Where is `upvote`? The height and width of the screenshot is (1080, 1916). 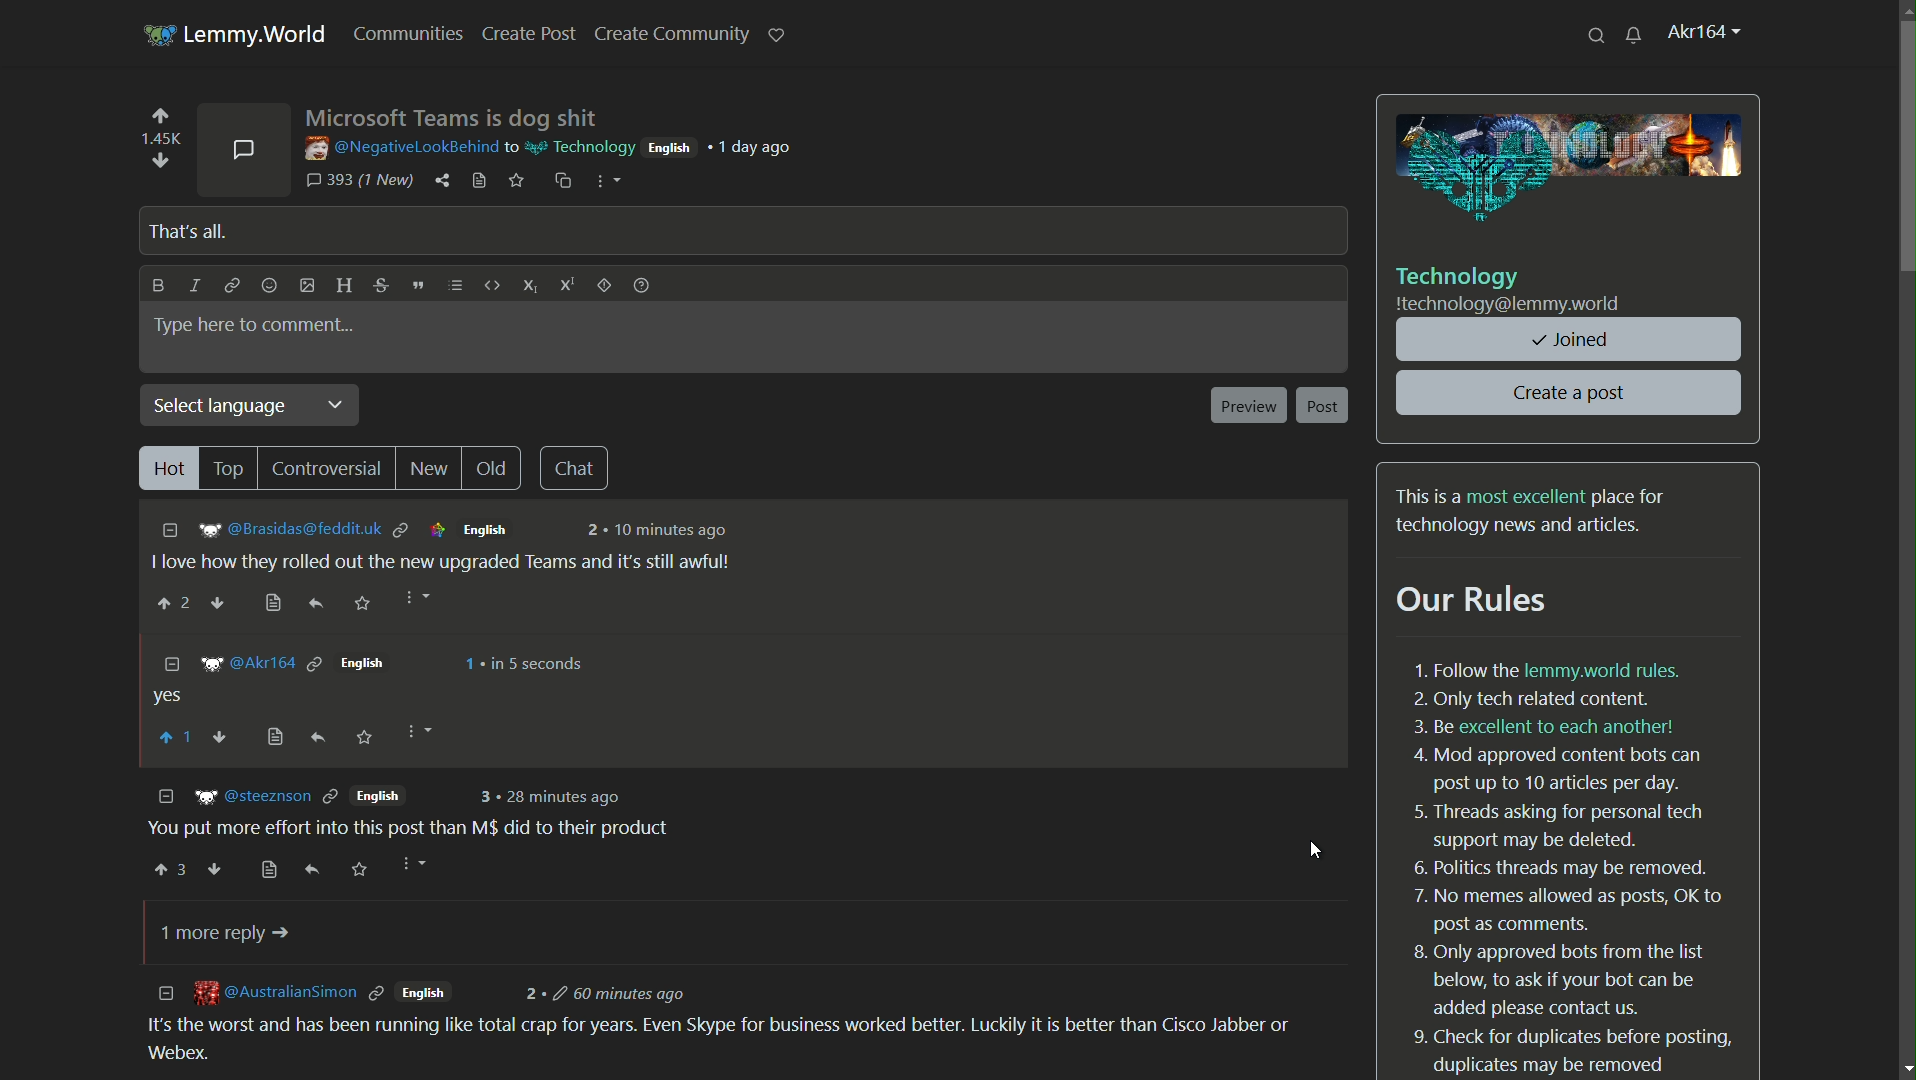 upvote is located at coordinates (173, 739).